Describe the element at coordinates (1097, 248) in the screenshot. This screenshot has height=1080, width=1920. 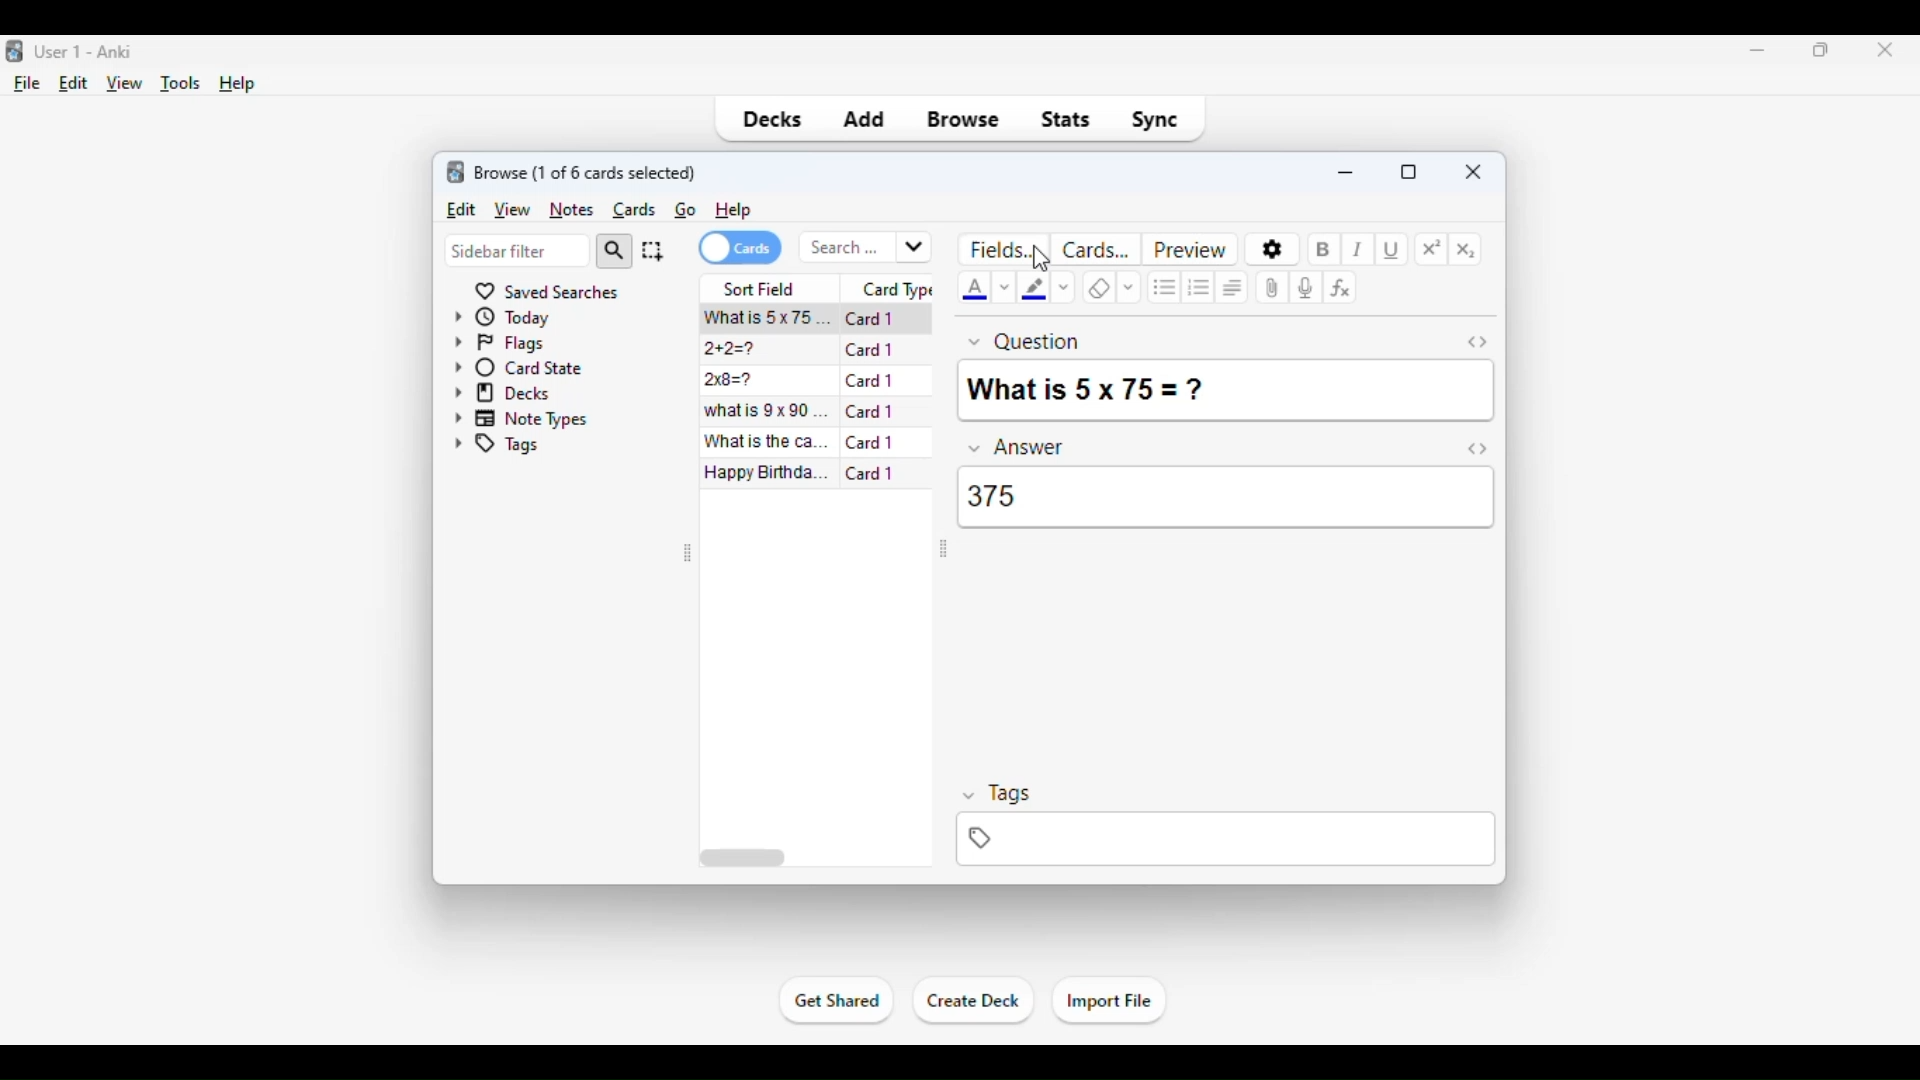
I see `cards` at that location.